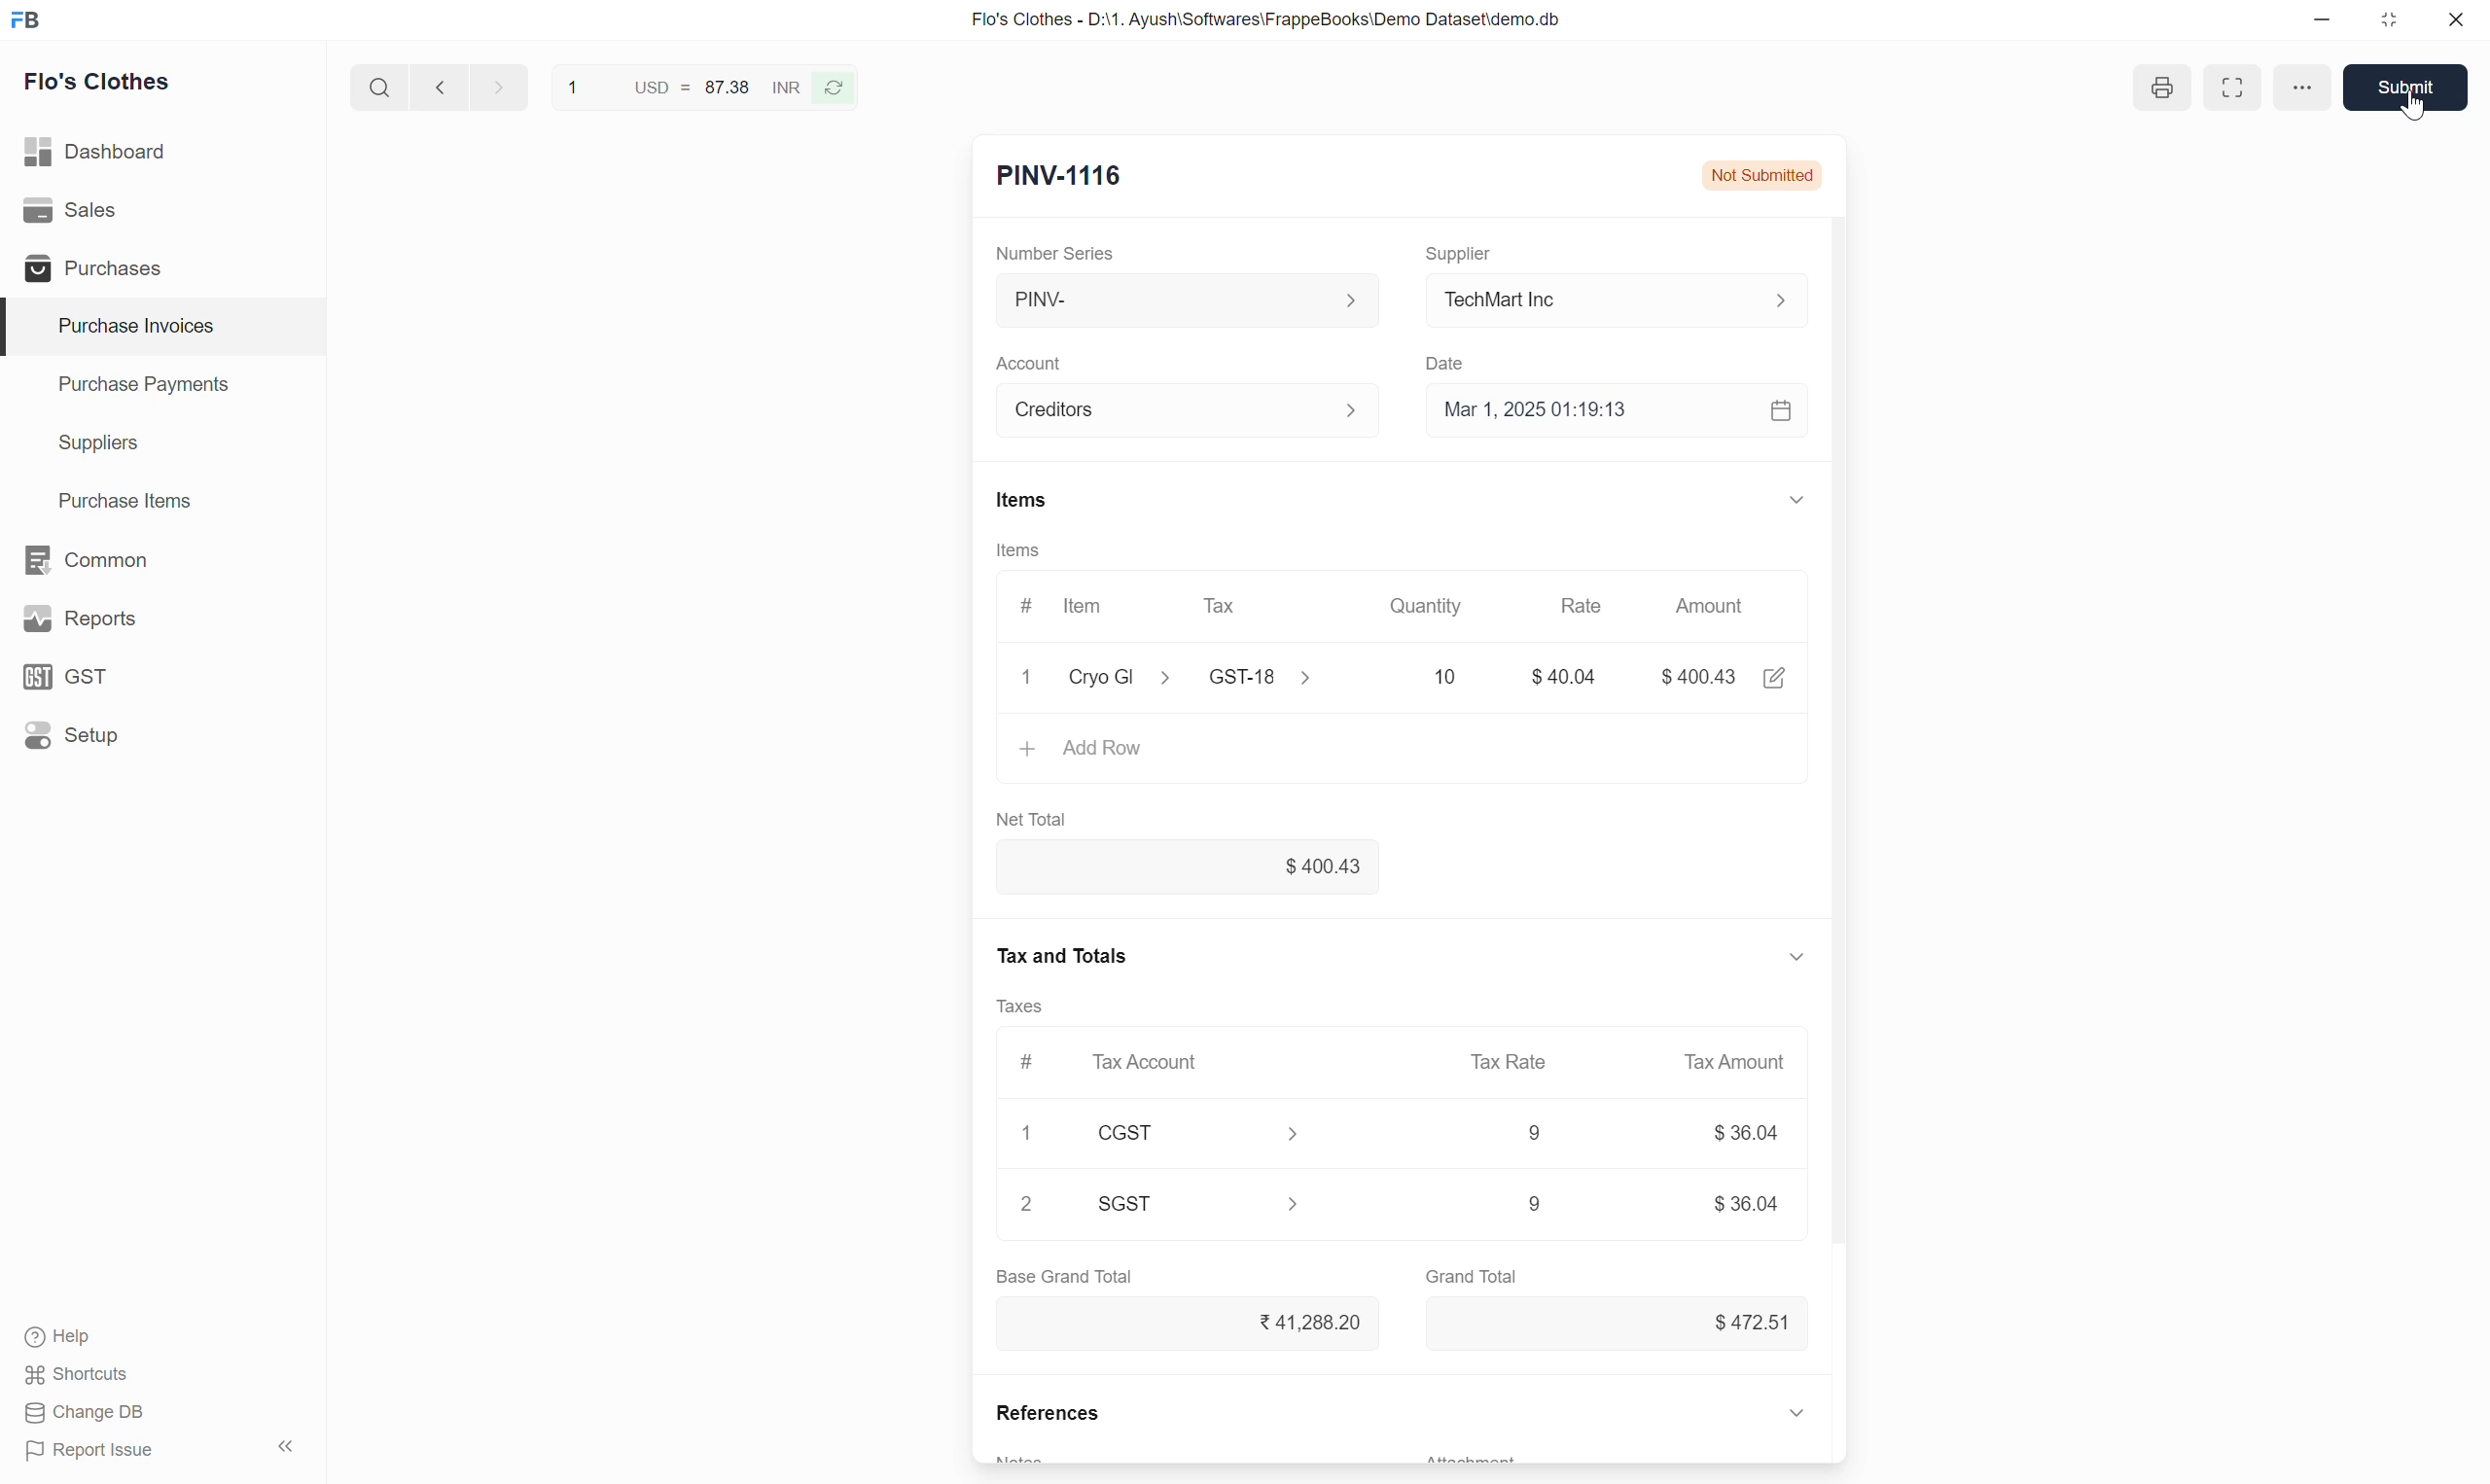 This screenshot has height=1484, width=2490. I want to click on next, so click(436, 88).